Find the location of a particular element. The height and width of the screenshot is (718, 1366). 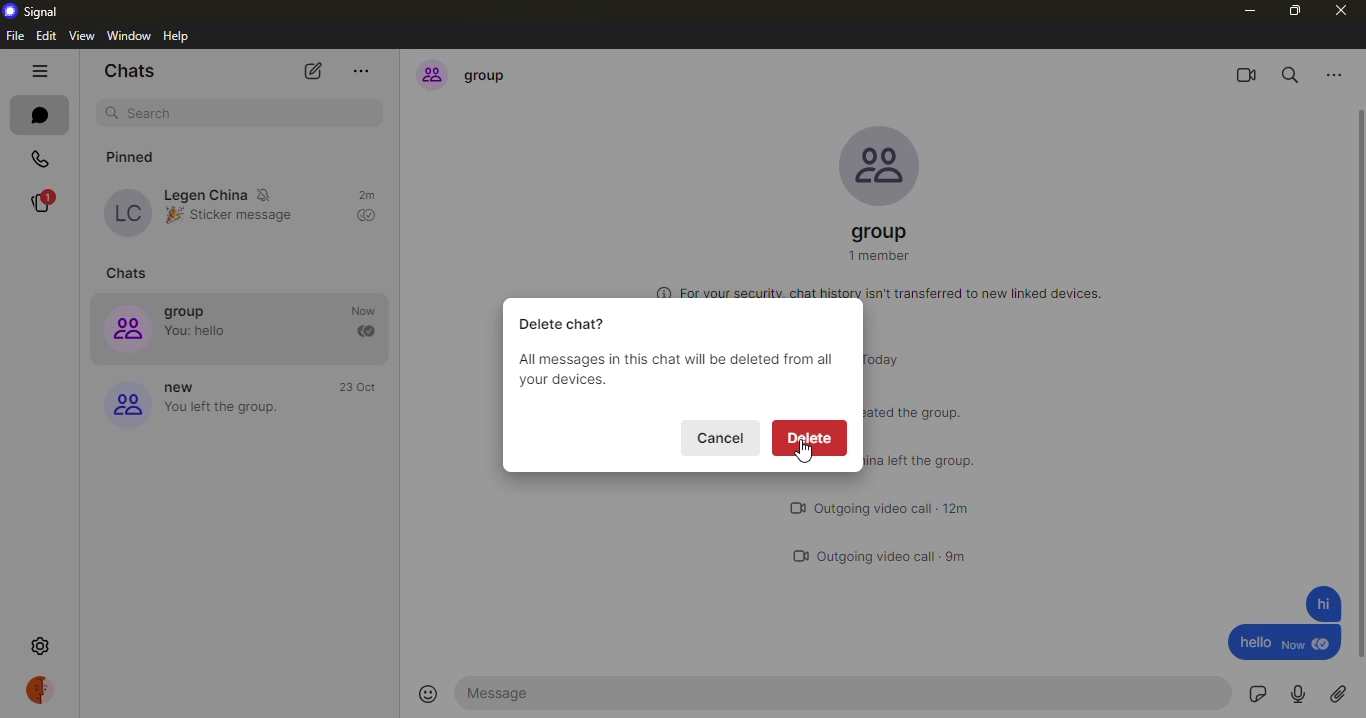

emoji is located at coordinates (430, 694).